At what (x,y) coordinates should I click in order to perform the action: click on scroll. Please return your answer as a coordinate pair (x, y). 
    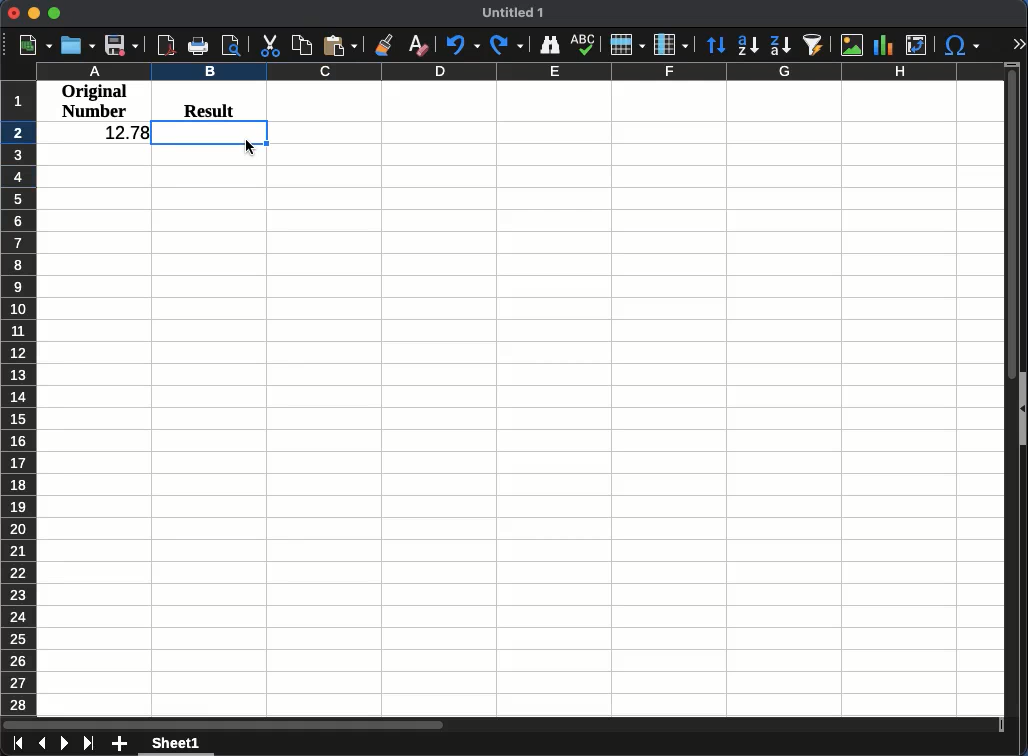
    Looking at the image, I should click on (1006, 387).